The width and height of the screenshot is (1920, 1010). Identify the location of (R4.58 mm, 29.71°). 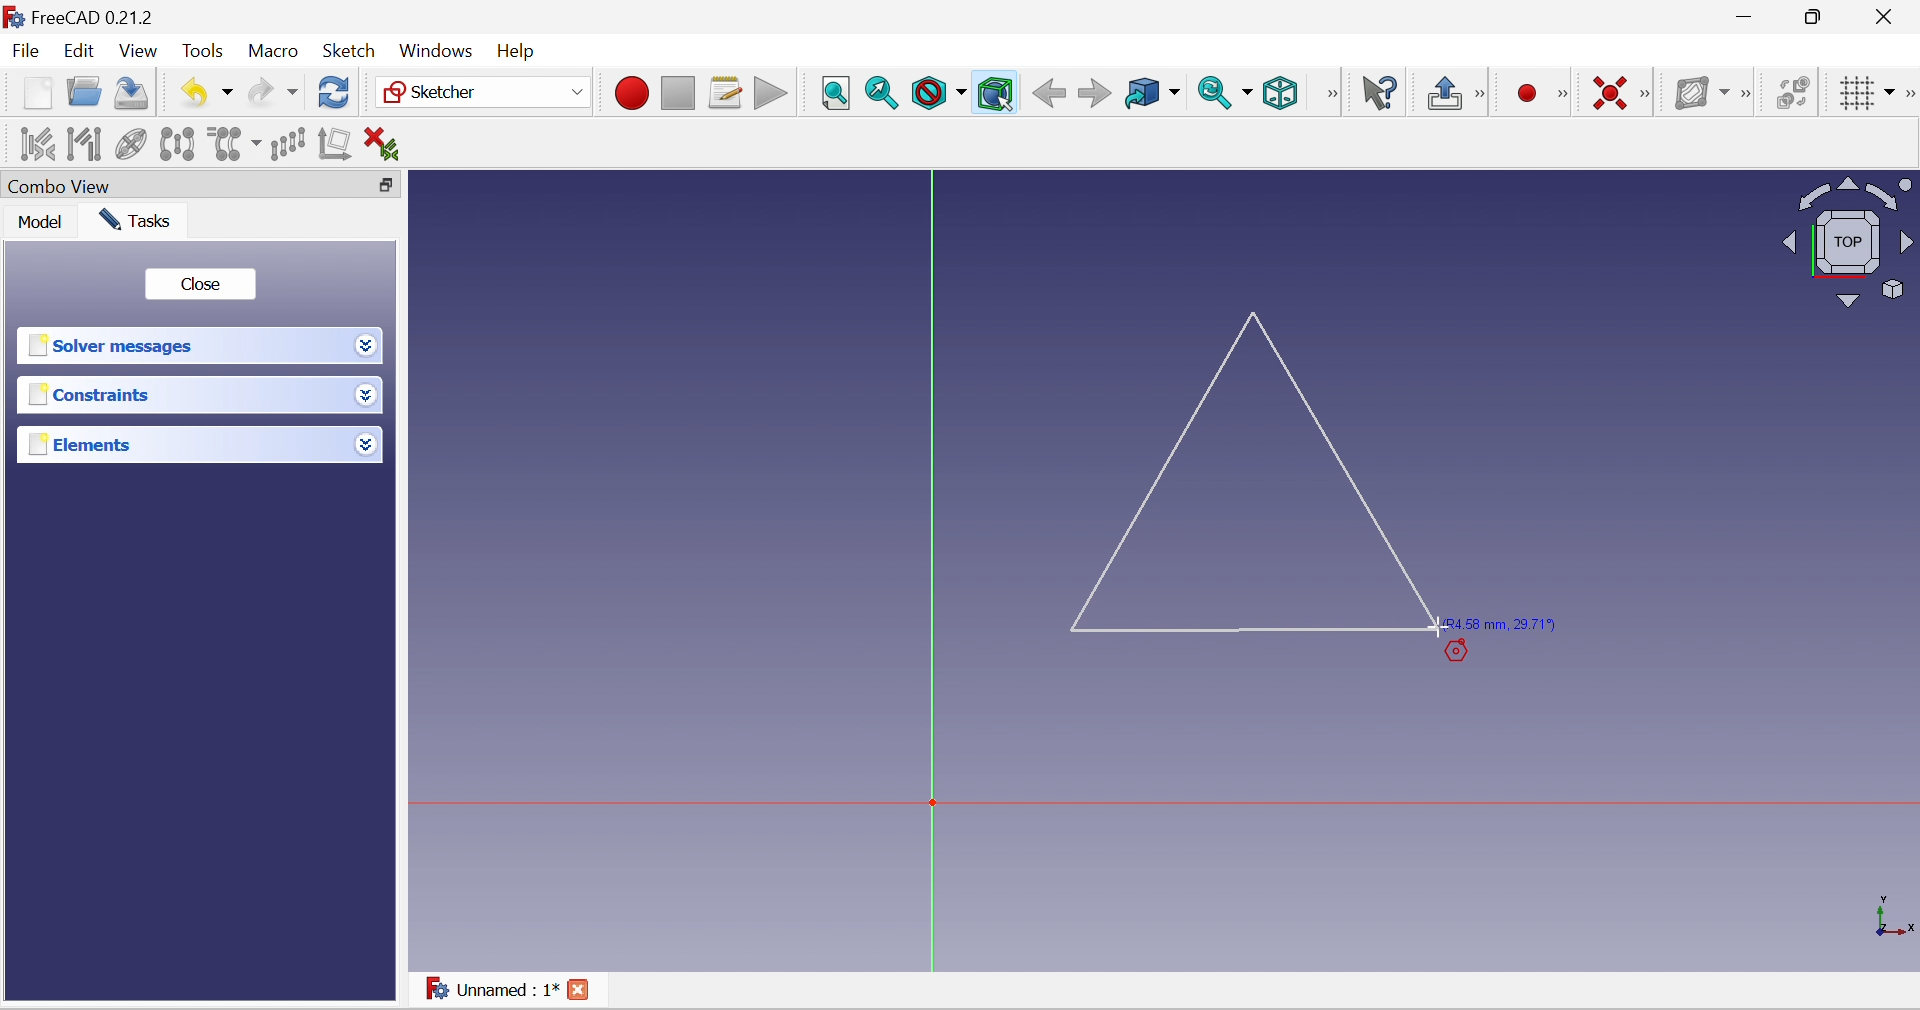
(1494, 624).